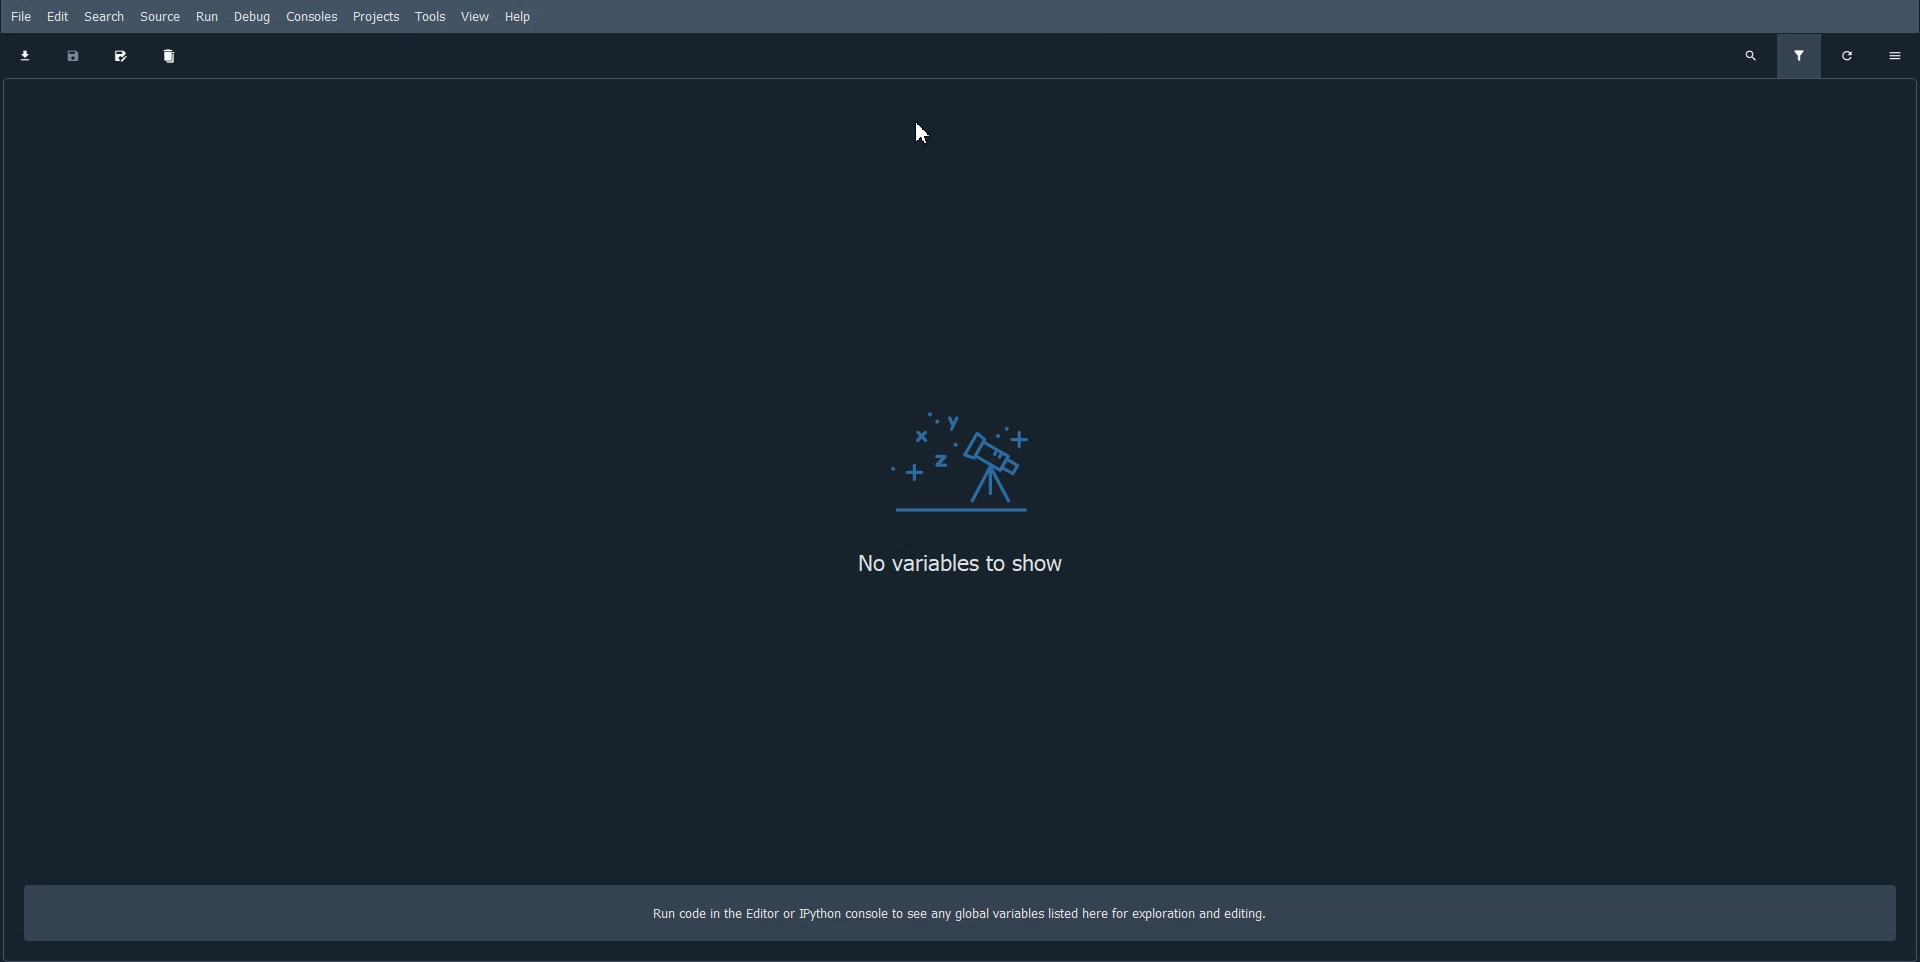 This screenshot has height=962, width=1920. Describe the element at coordinates (375, 16) in the screenshot. I see `Projects` at that location.